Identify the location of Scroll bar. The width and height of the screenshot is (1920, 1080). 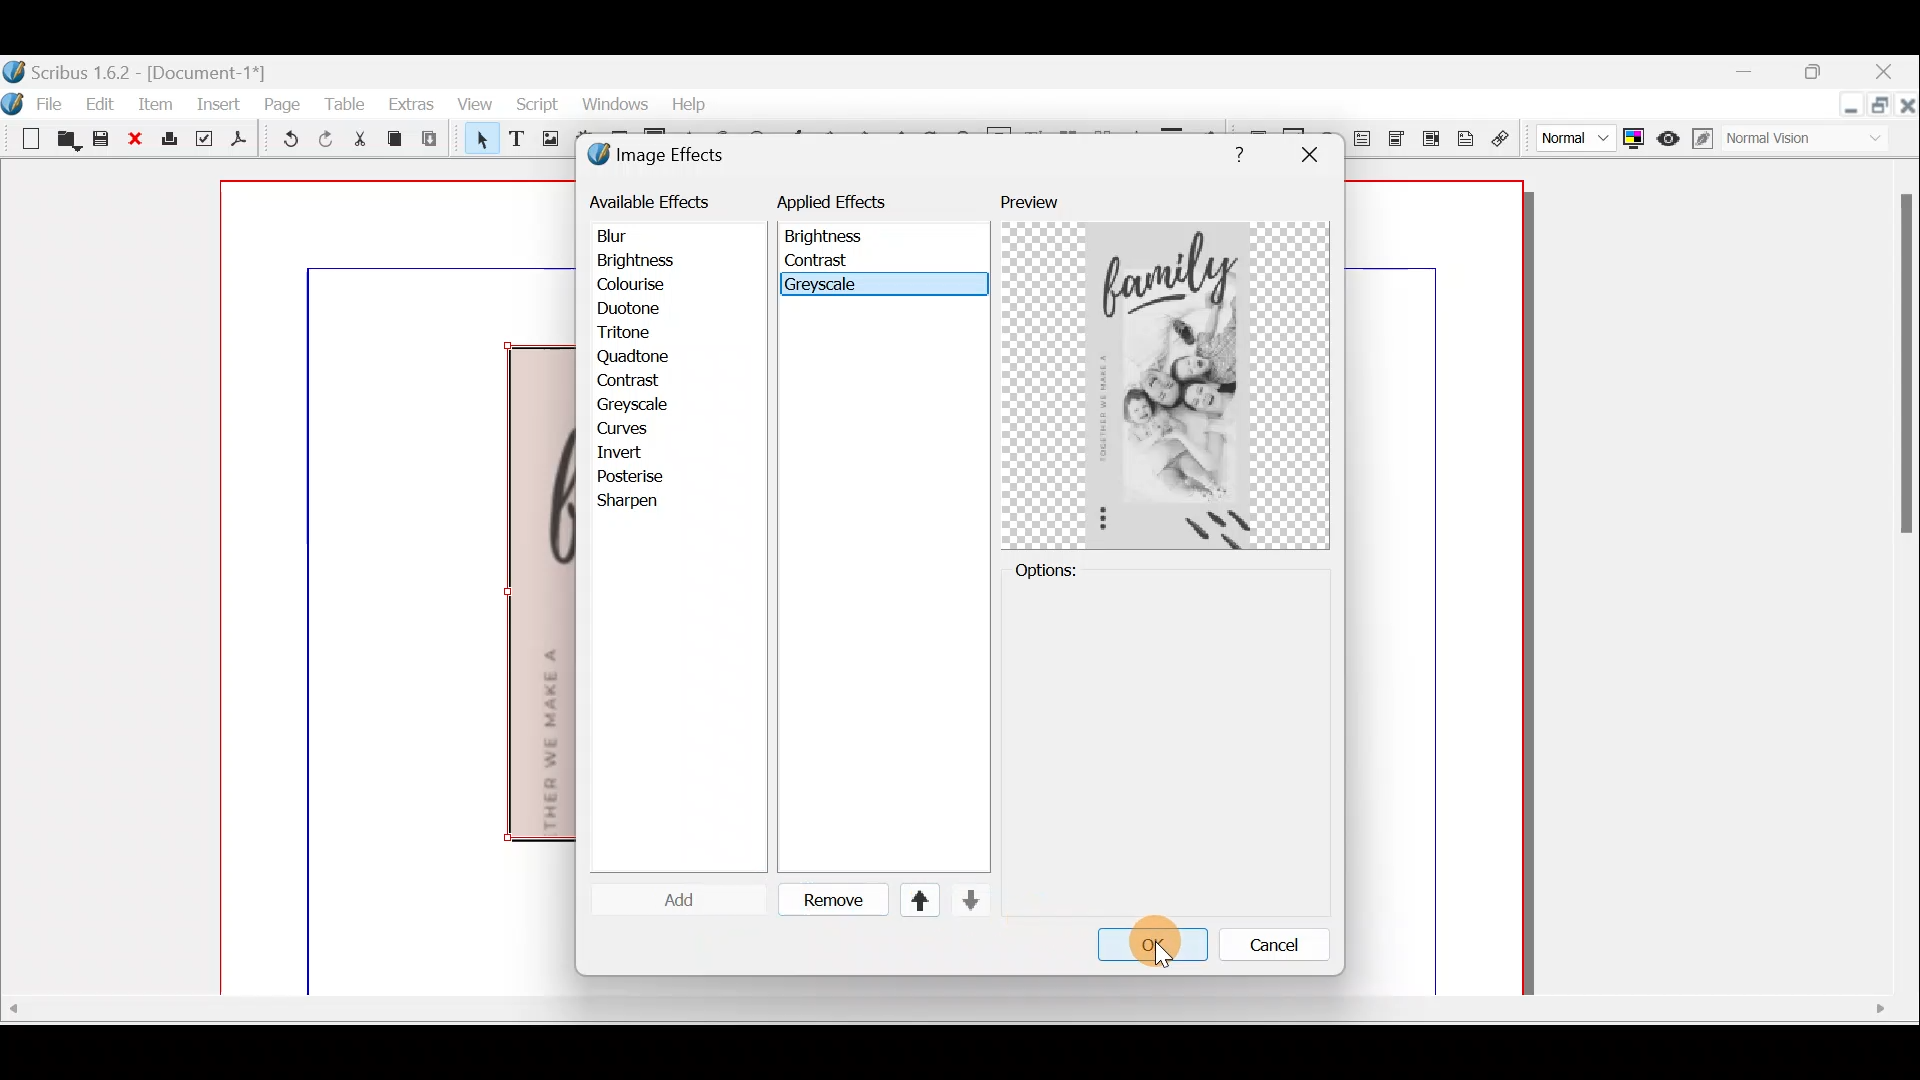
(1894, 576).